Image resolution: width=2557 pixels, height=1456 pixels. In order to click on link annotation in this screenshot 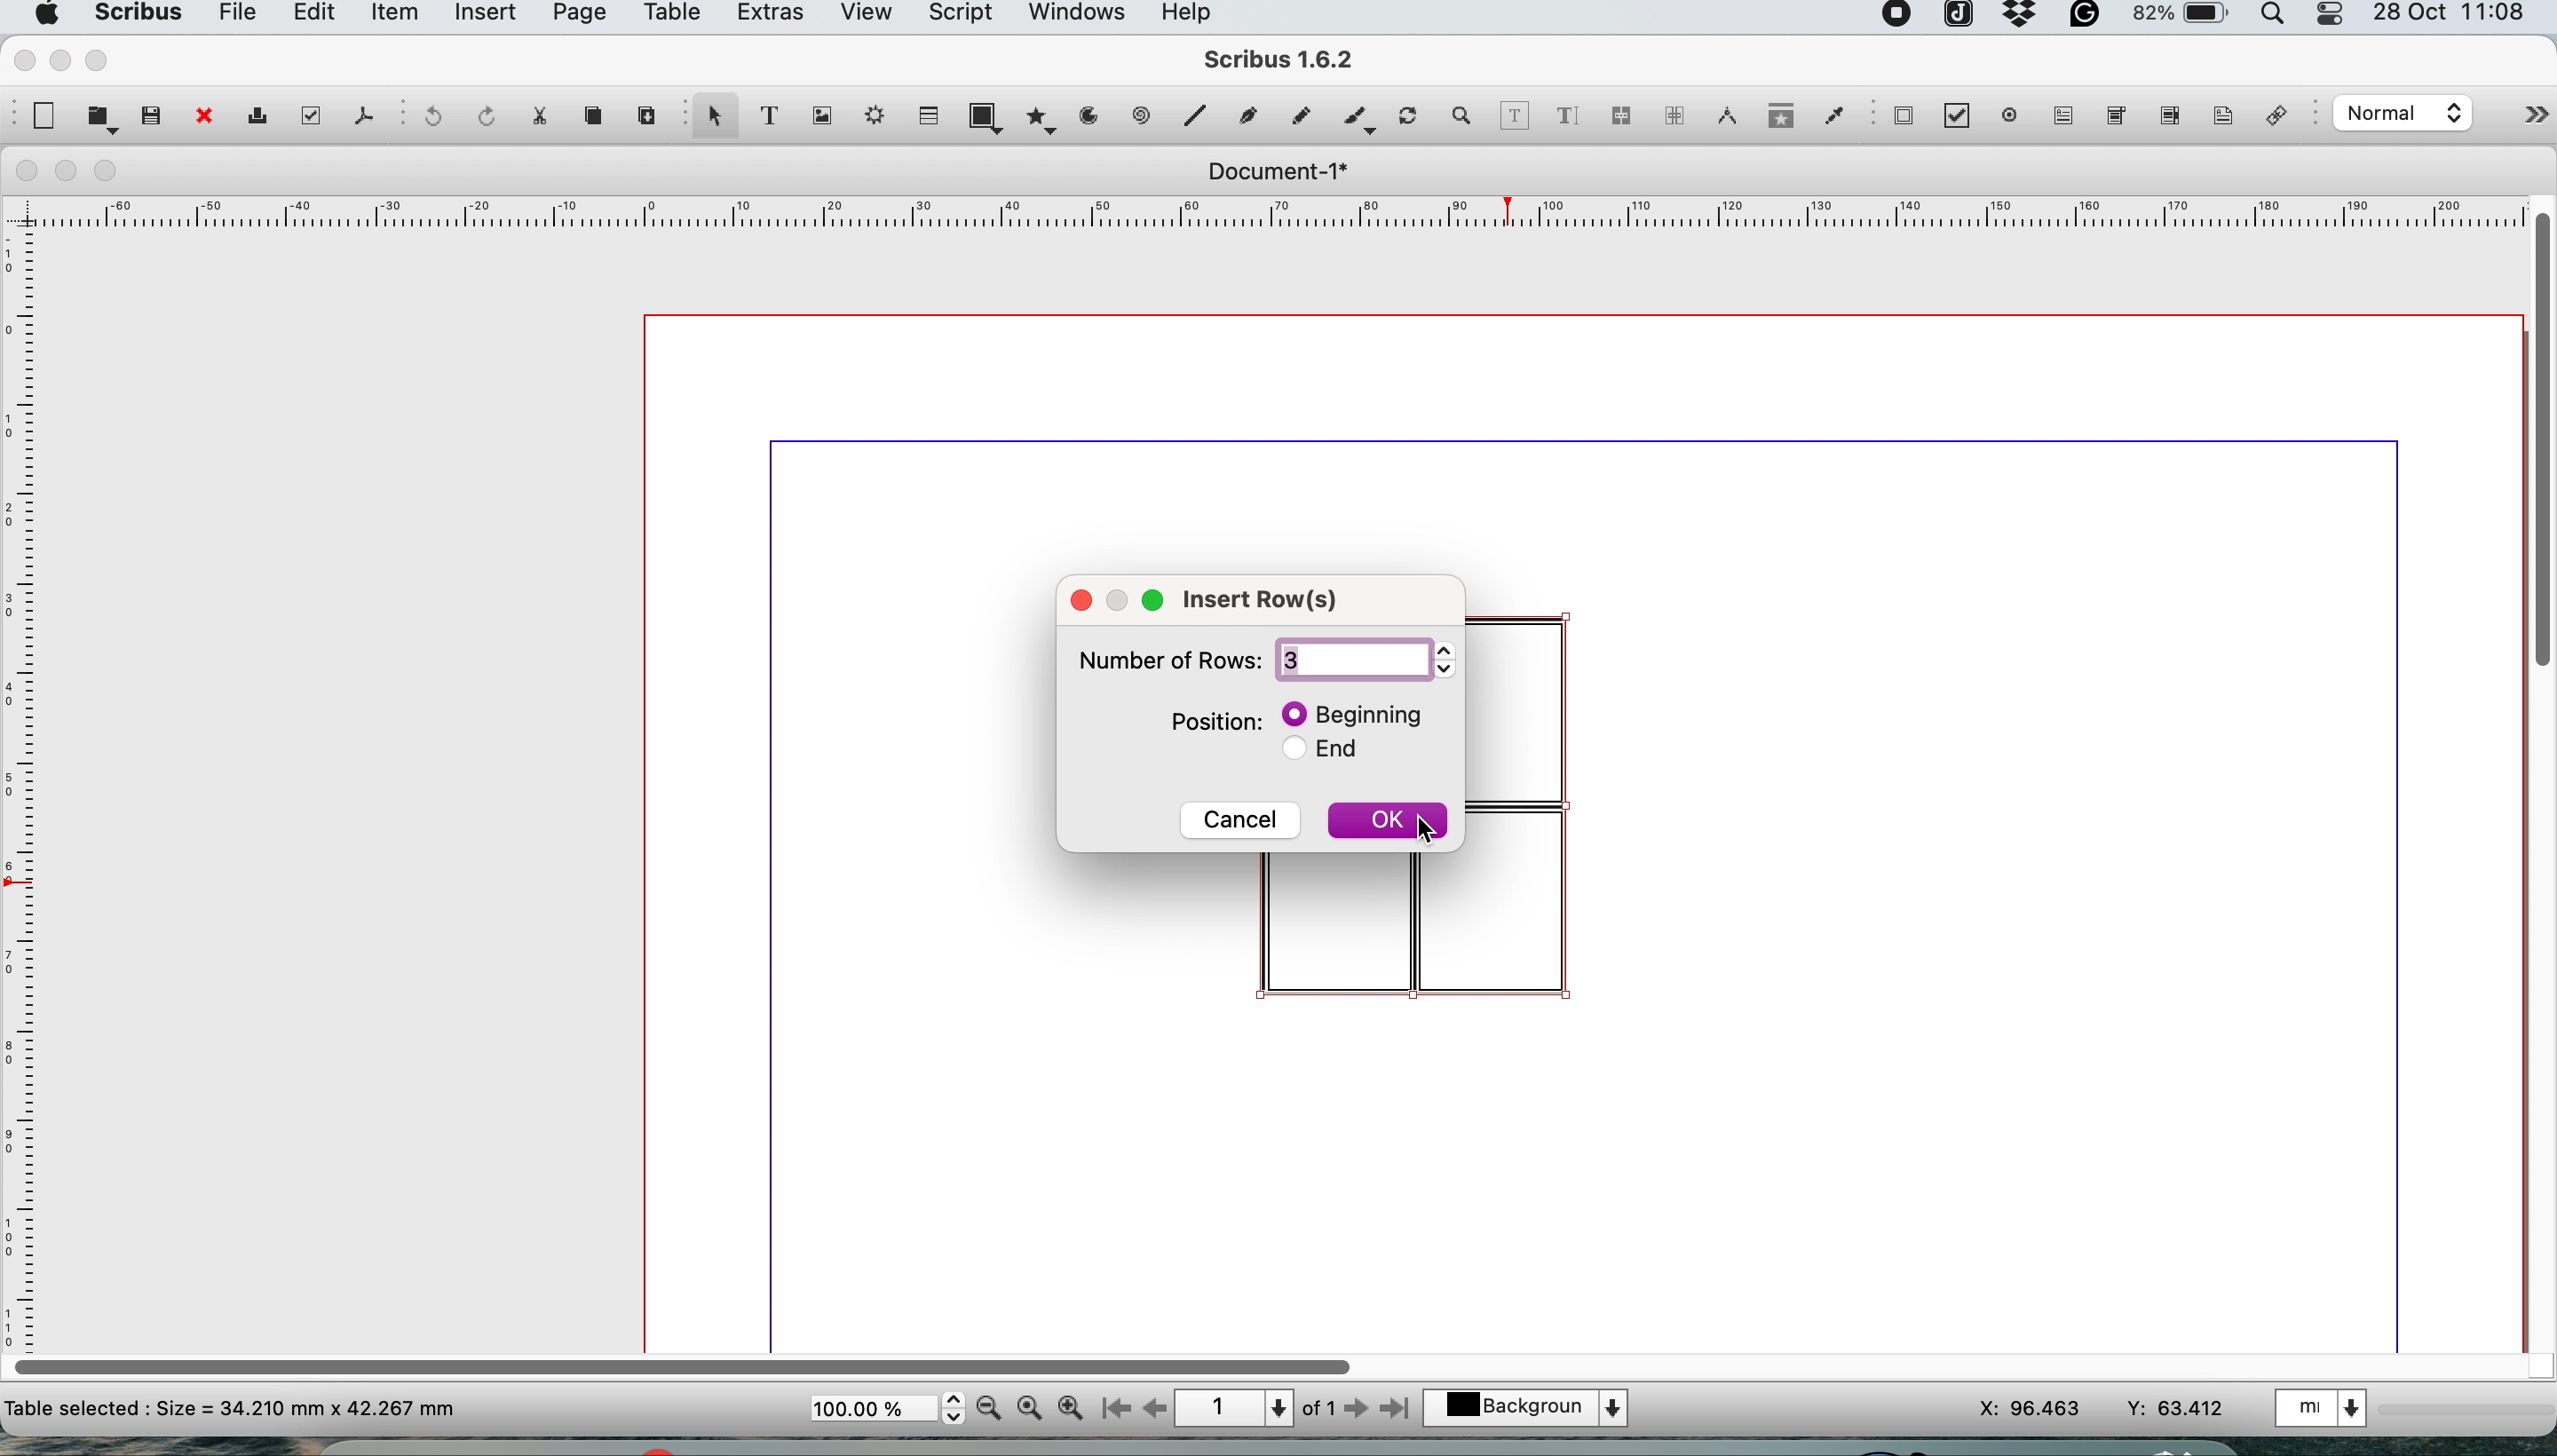, I will do `click(2282, 118)`.